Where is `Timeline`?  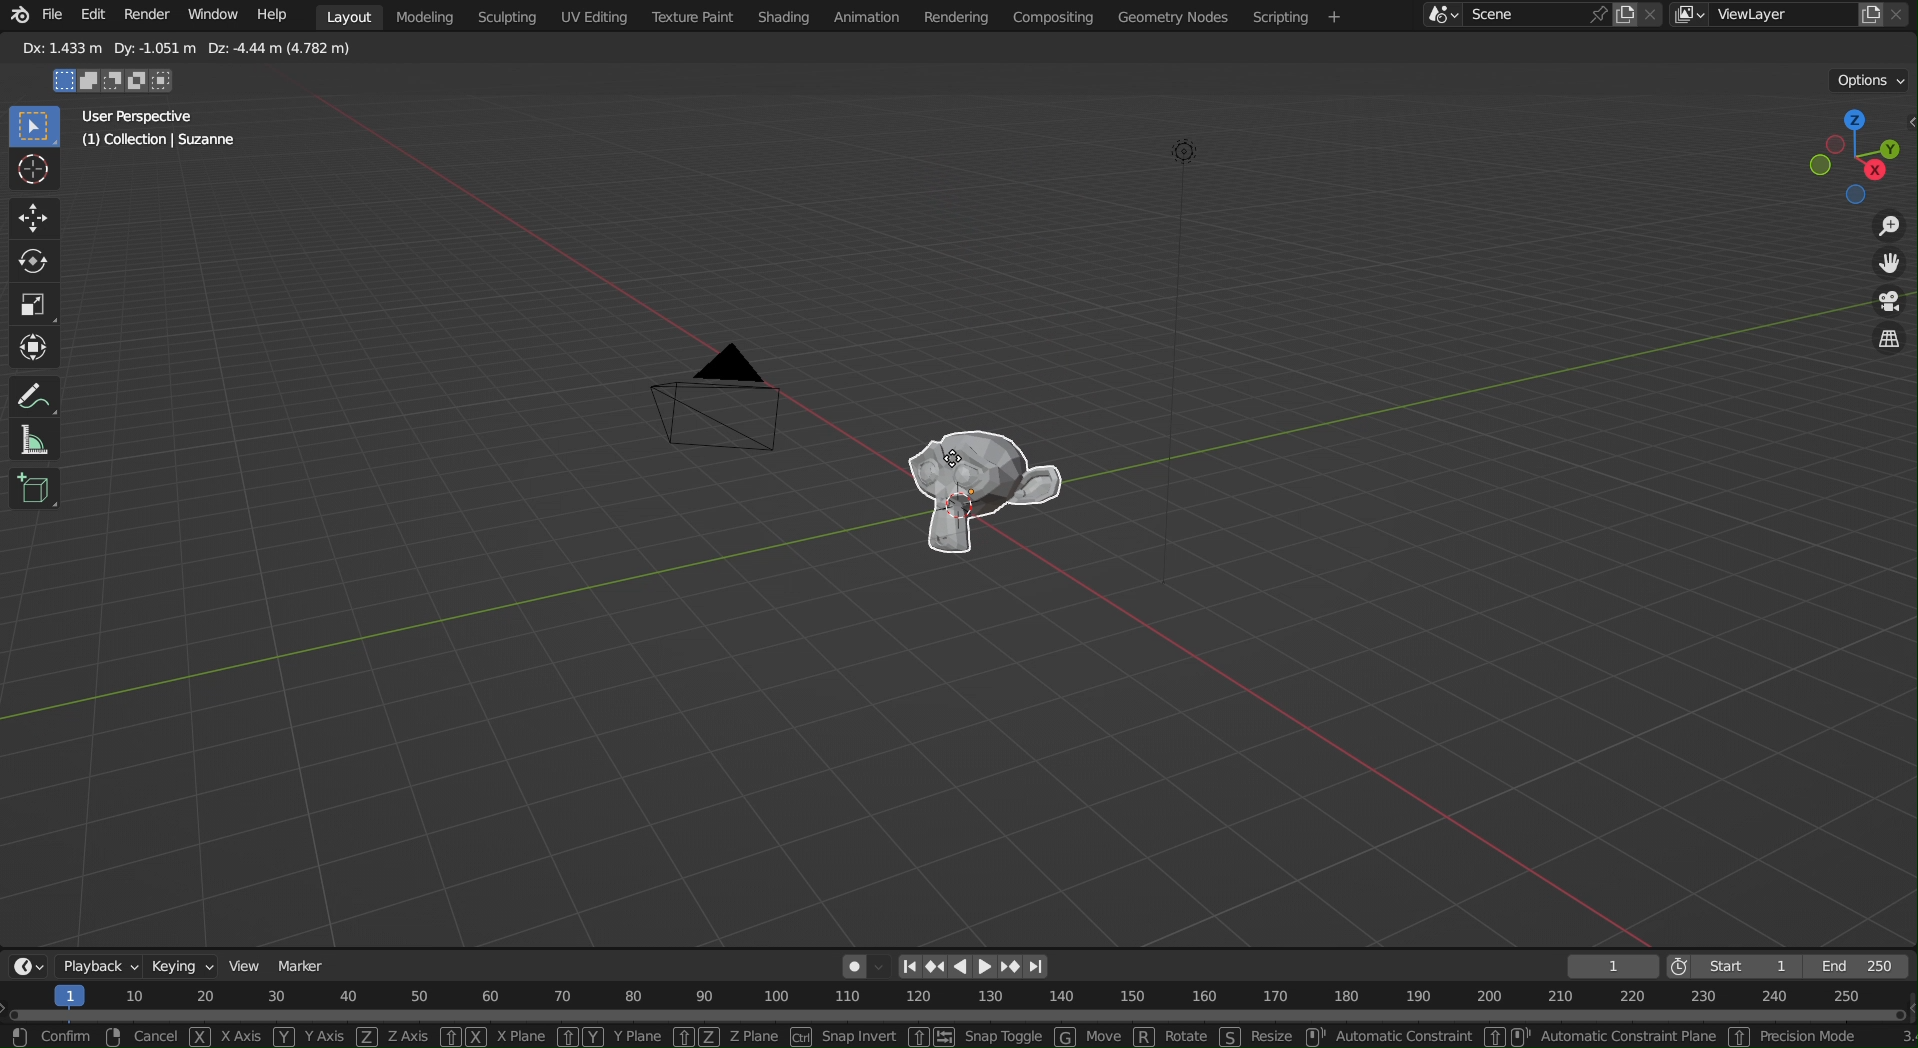
Timeline is located at coordinates (959, 1004).